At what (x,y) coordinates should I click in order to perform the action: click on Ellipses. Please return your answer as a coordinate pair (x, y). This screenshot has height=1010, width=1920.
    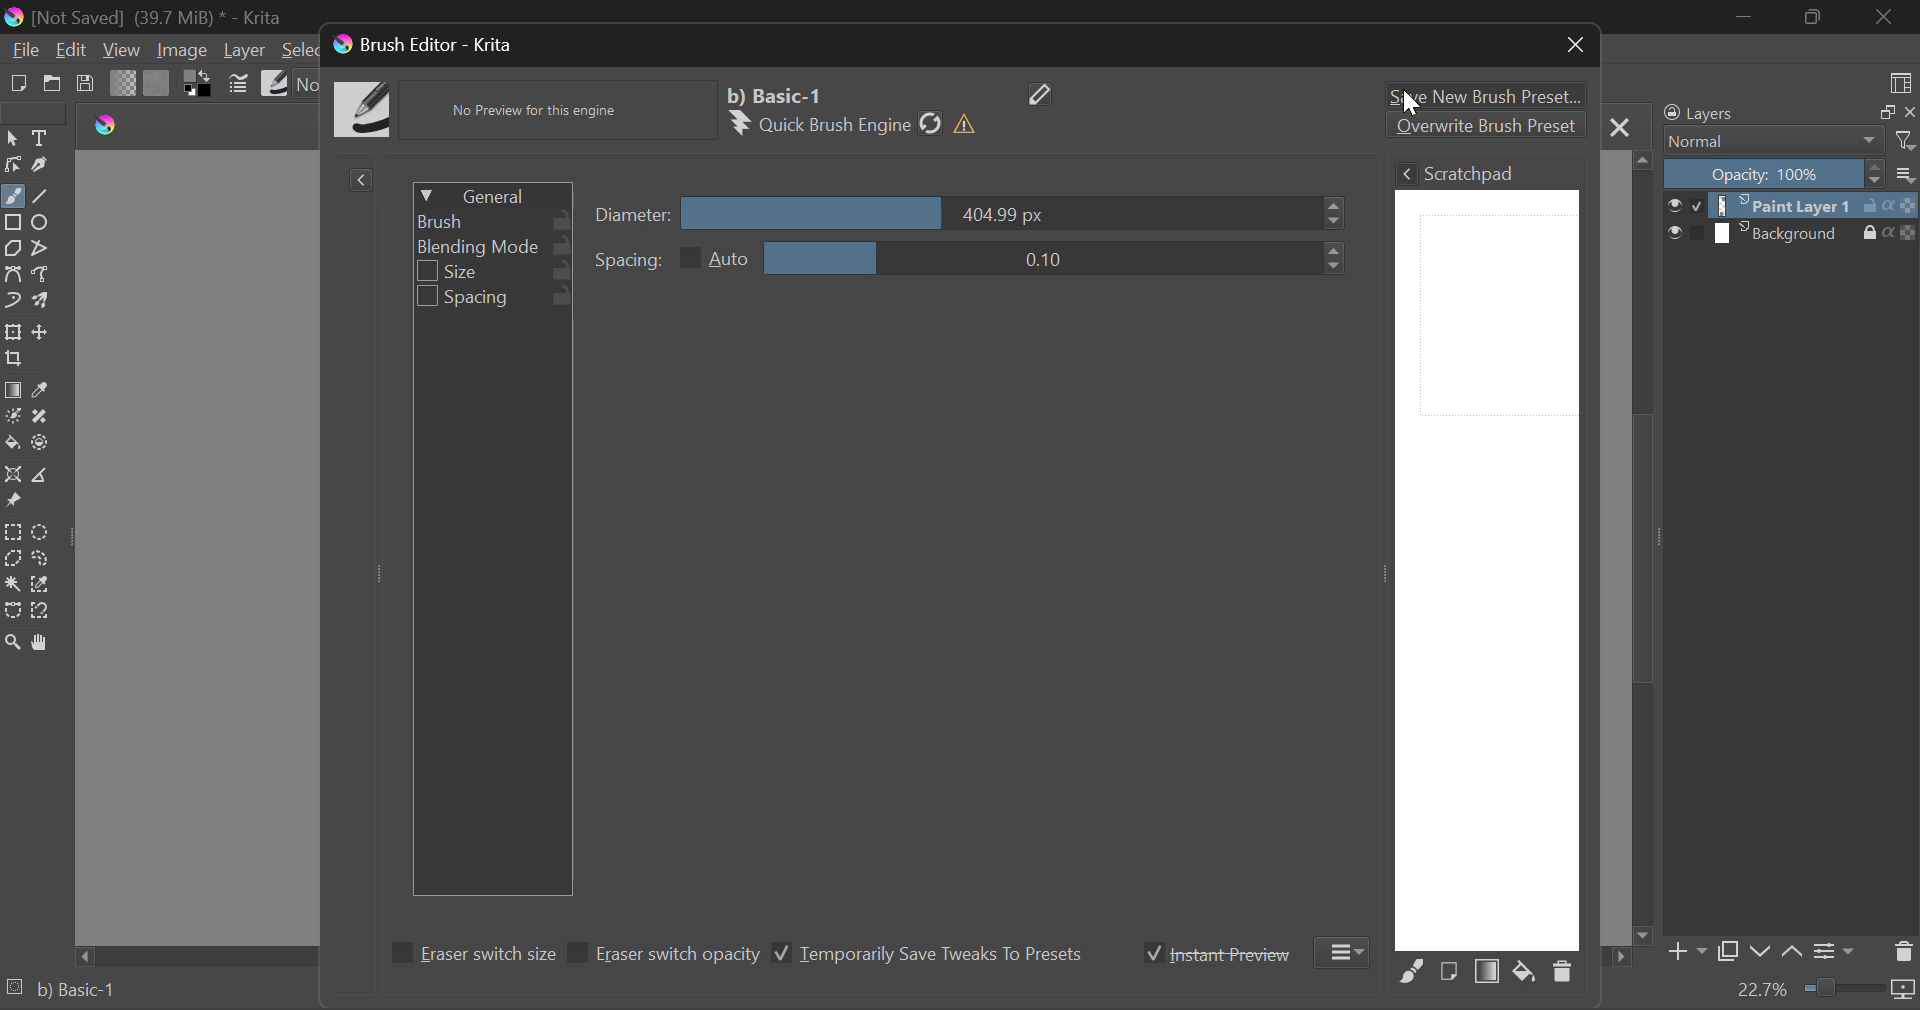
    Looking at the image, I should click on (43, 224).